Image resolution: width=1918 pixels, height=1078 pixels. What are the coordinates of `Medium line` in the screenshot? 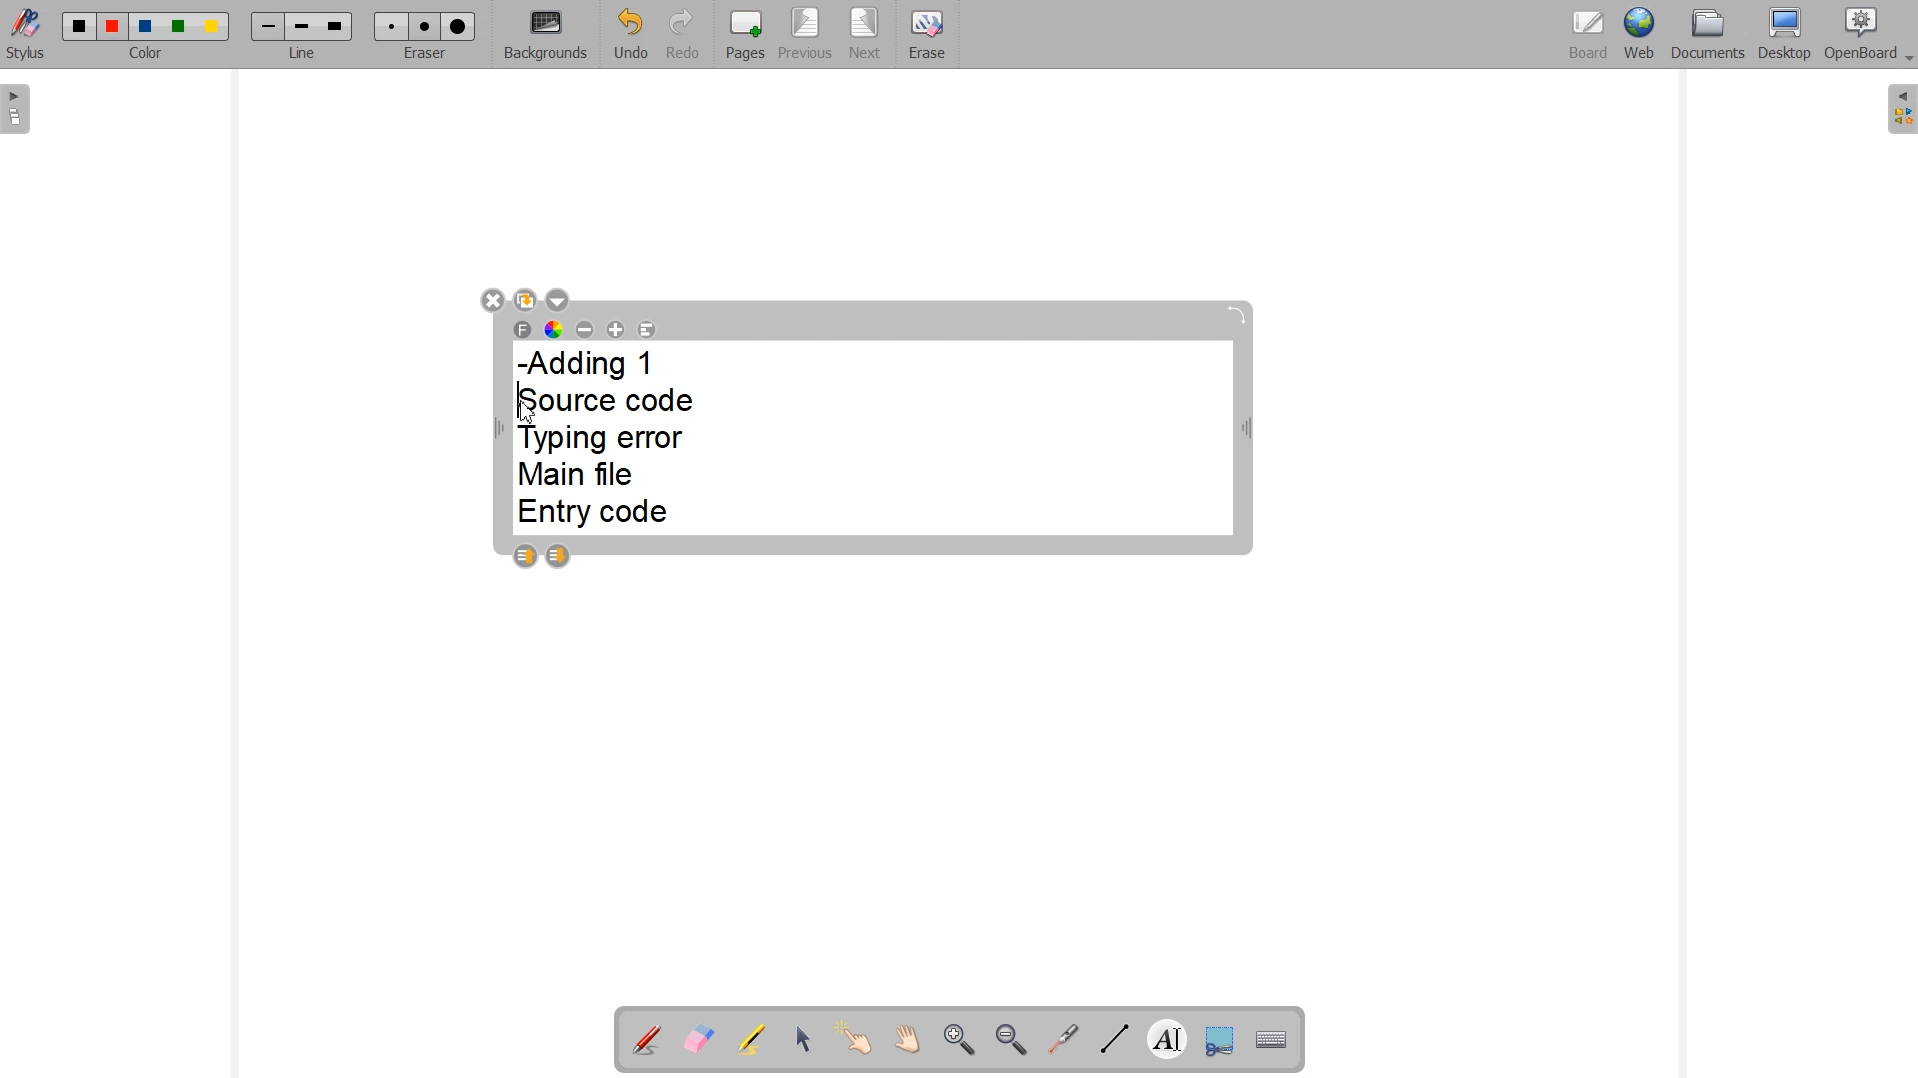 It's located at (303, 27).